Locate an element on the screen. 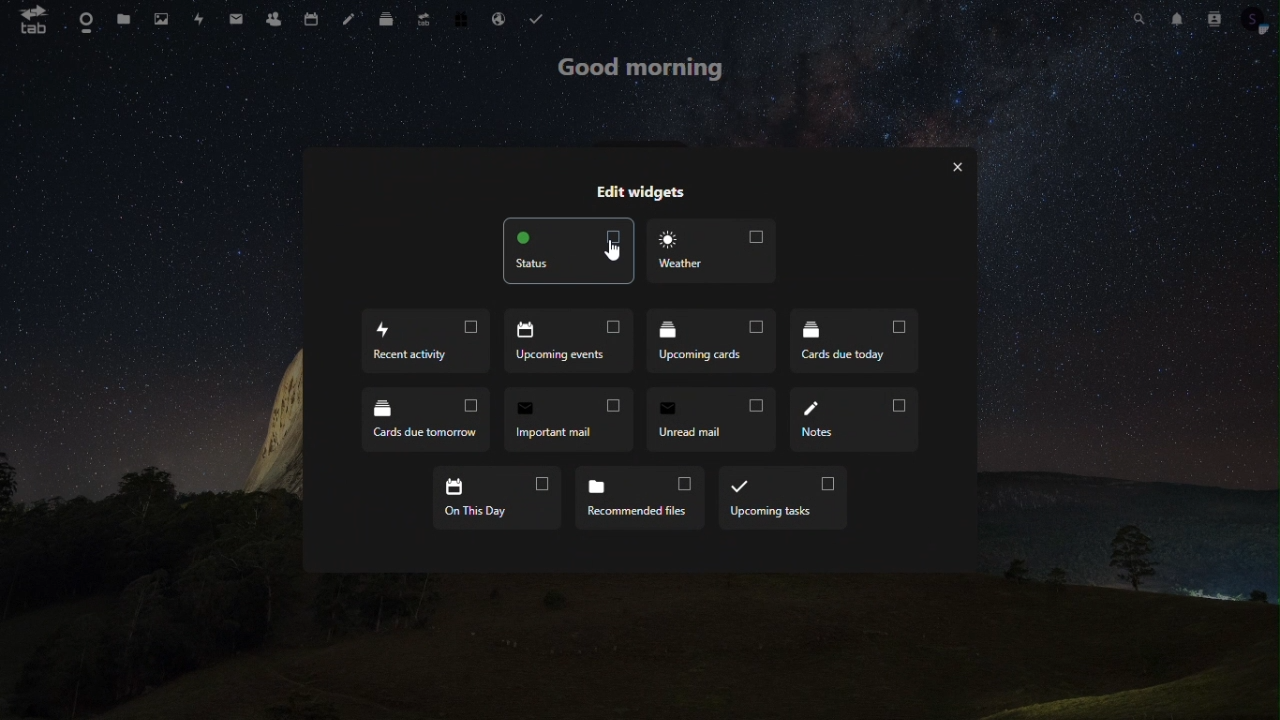 Image resolution: width=1280 pixels, height=720 pixels. files is located at coordinates (127, 21).